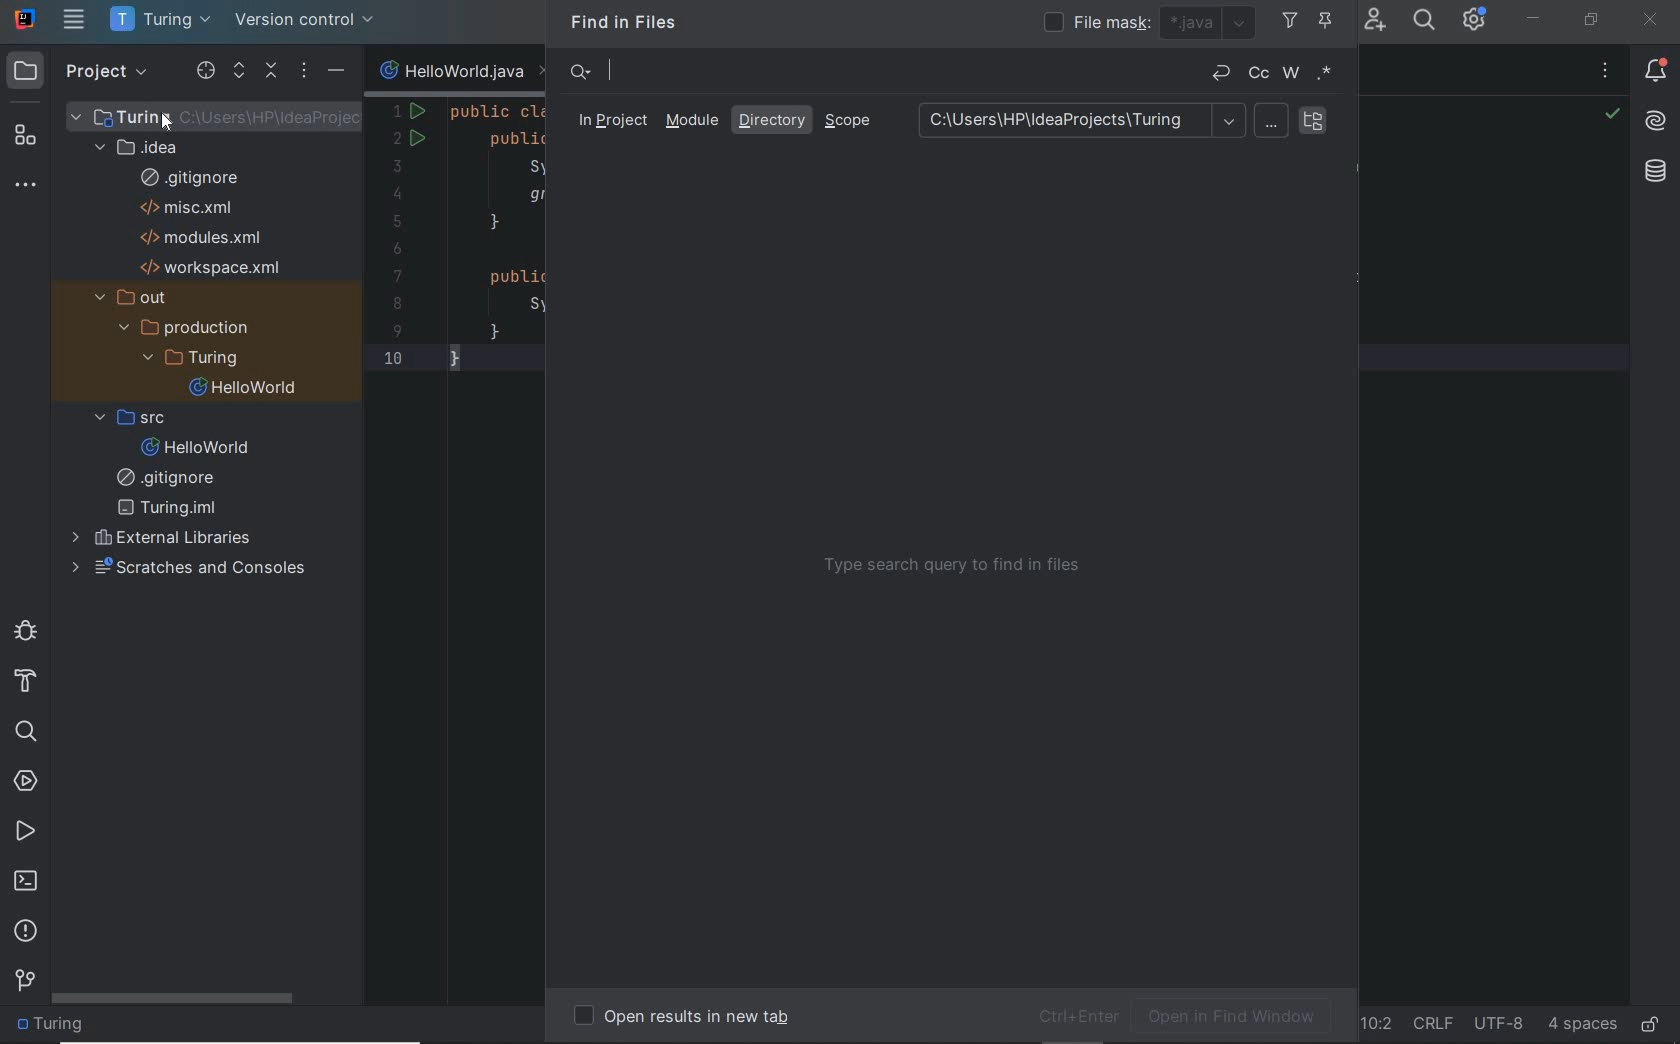 This screenshot has width=1680, height=1044. What do you see at coordinates (269, 72) in the screenshot?
I see `Sidebar panel control` at bounding box center [269, 72].